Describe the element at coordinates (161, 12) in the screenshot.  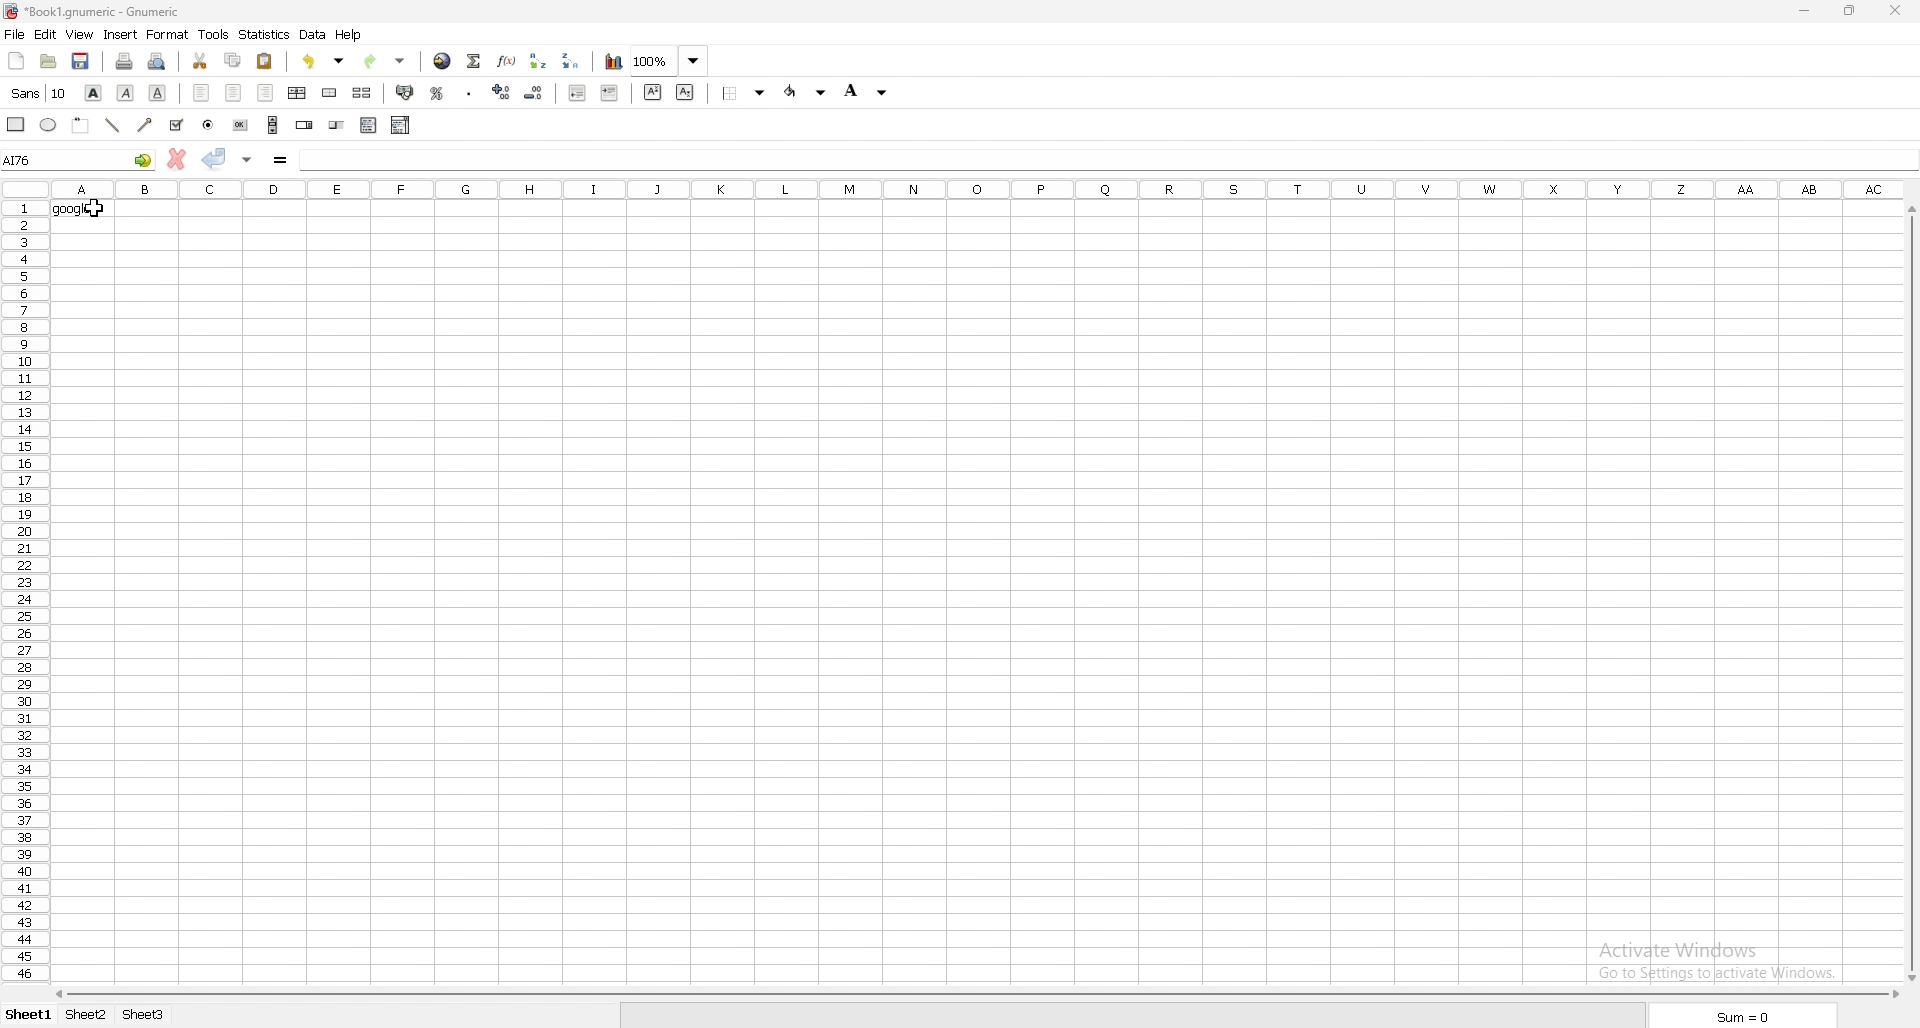
I see `file name` at that location.